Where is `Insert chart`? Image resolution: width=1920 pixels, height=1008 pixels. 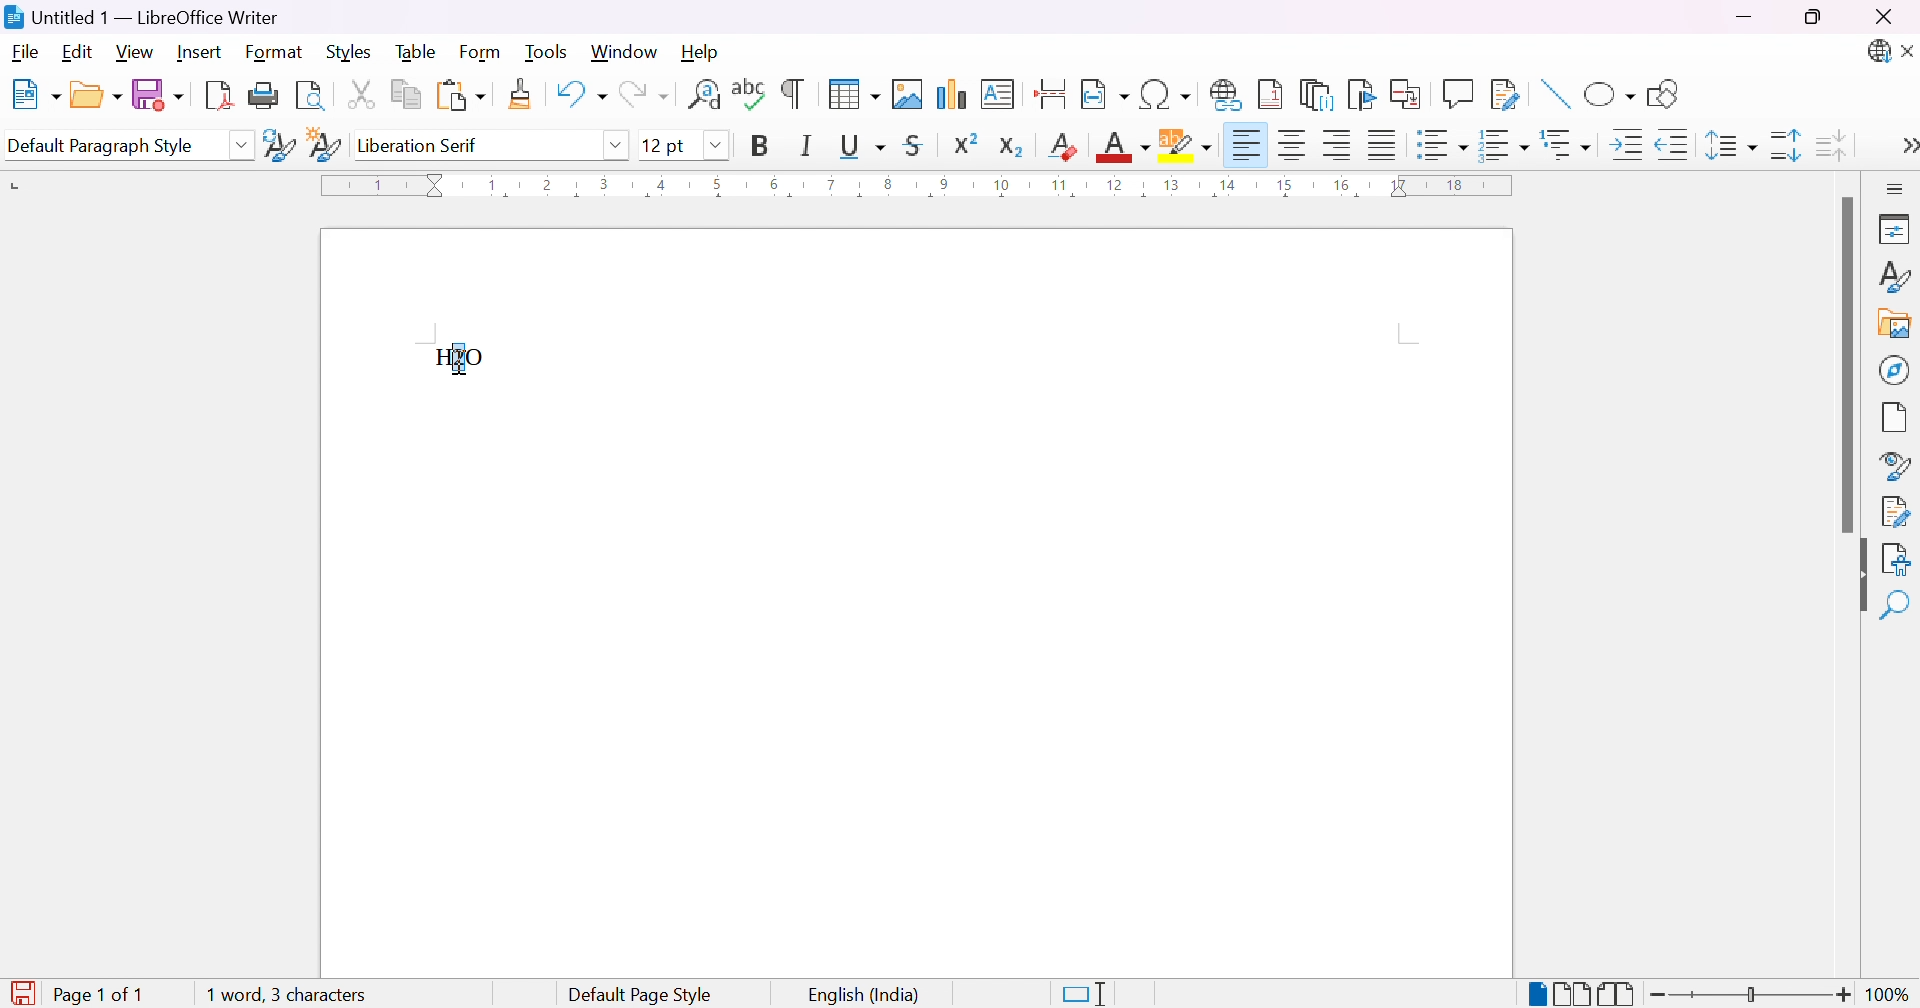 Insert chart is located at coordinates (954, 96).